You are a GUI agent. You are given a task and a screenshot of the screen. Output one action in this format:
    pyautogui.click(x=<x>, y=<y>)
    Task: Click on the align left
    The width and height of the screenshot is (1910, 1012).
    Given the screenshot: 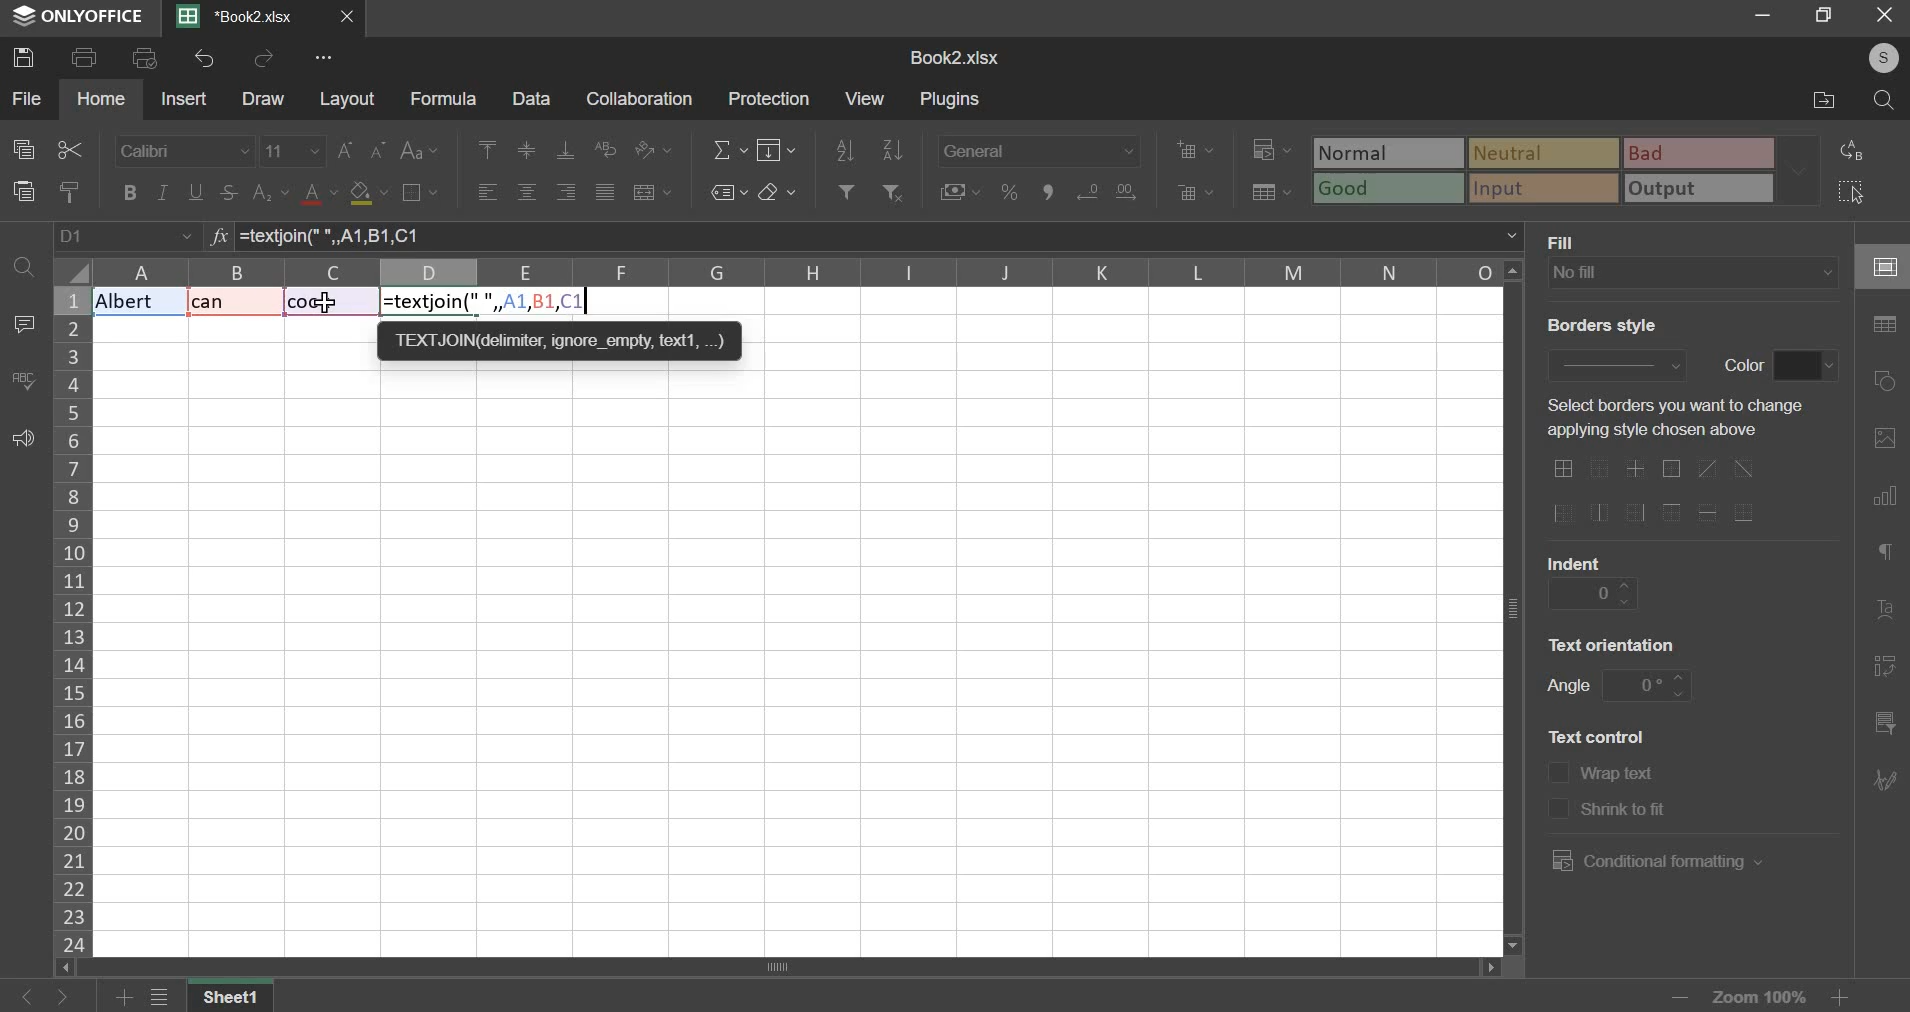 What is the action you would take?
    pyautogui.click(x=488, y=194)
    